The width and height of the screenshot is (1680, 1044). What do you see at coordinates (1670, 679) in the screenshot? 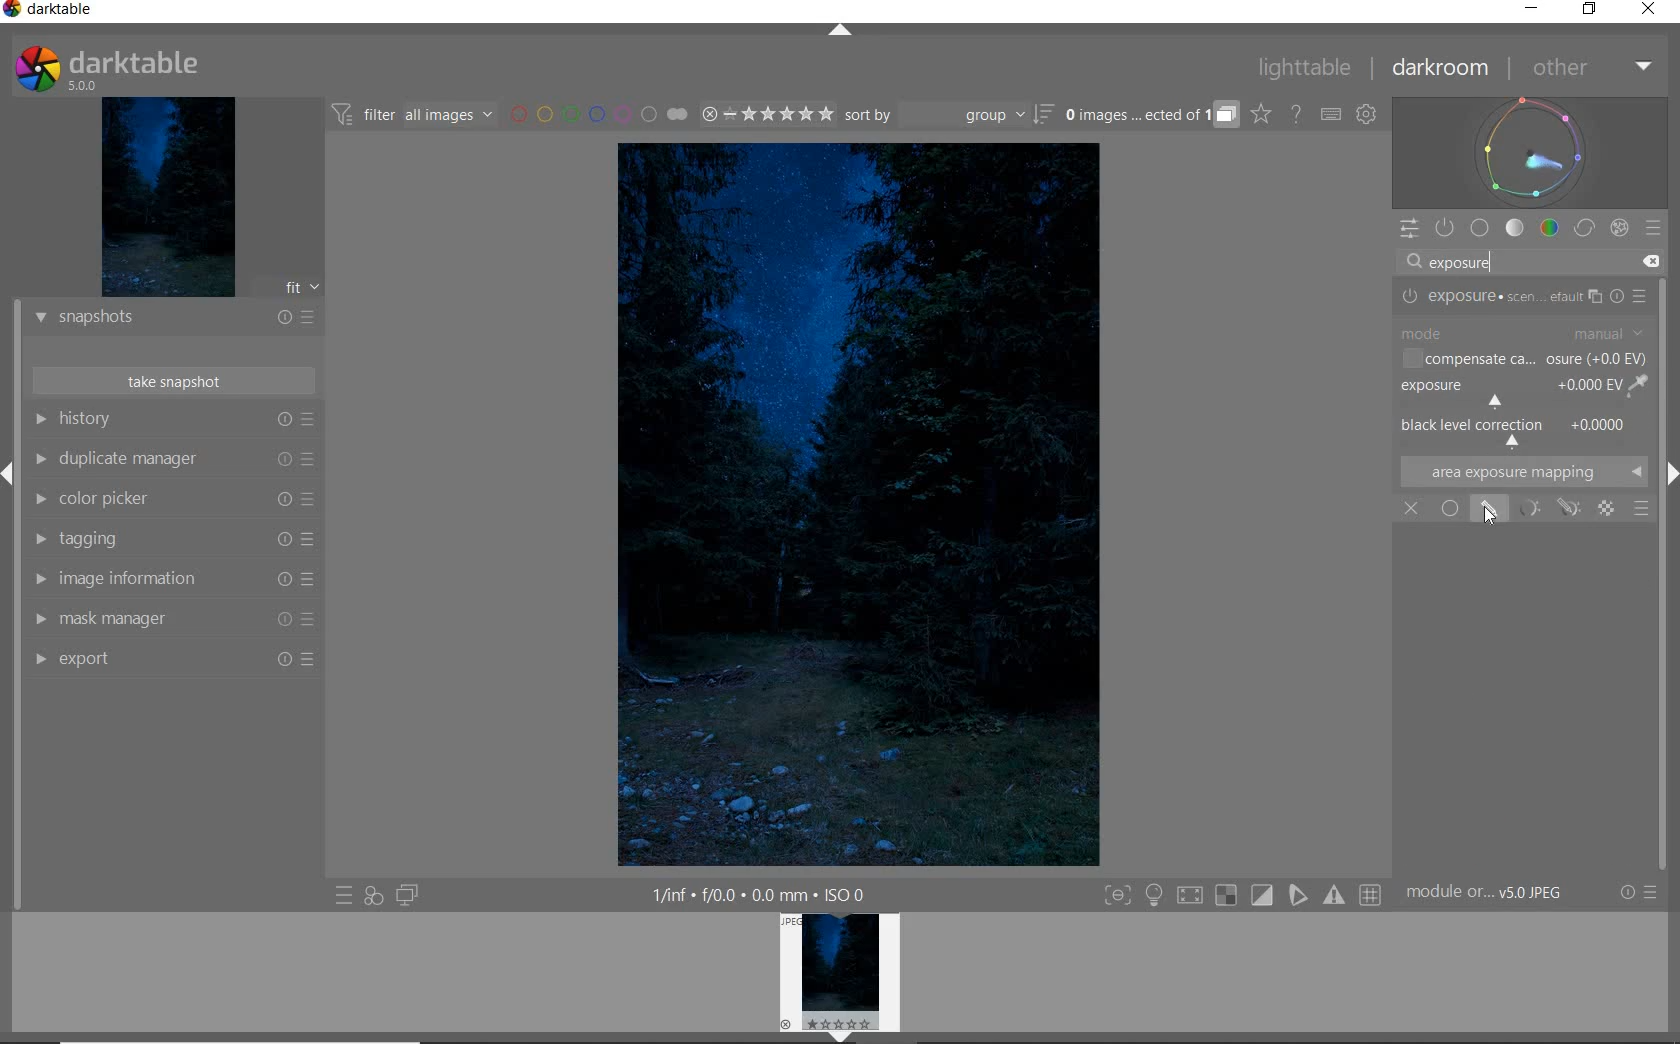
I see `Scrollbar` at bounding box center [1670, 679].